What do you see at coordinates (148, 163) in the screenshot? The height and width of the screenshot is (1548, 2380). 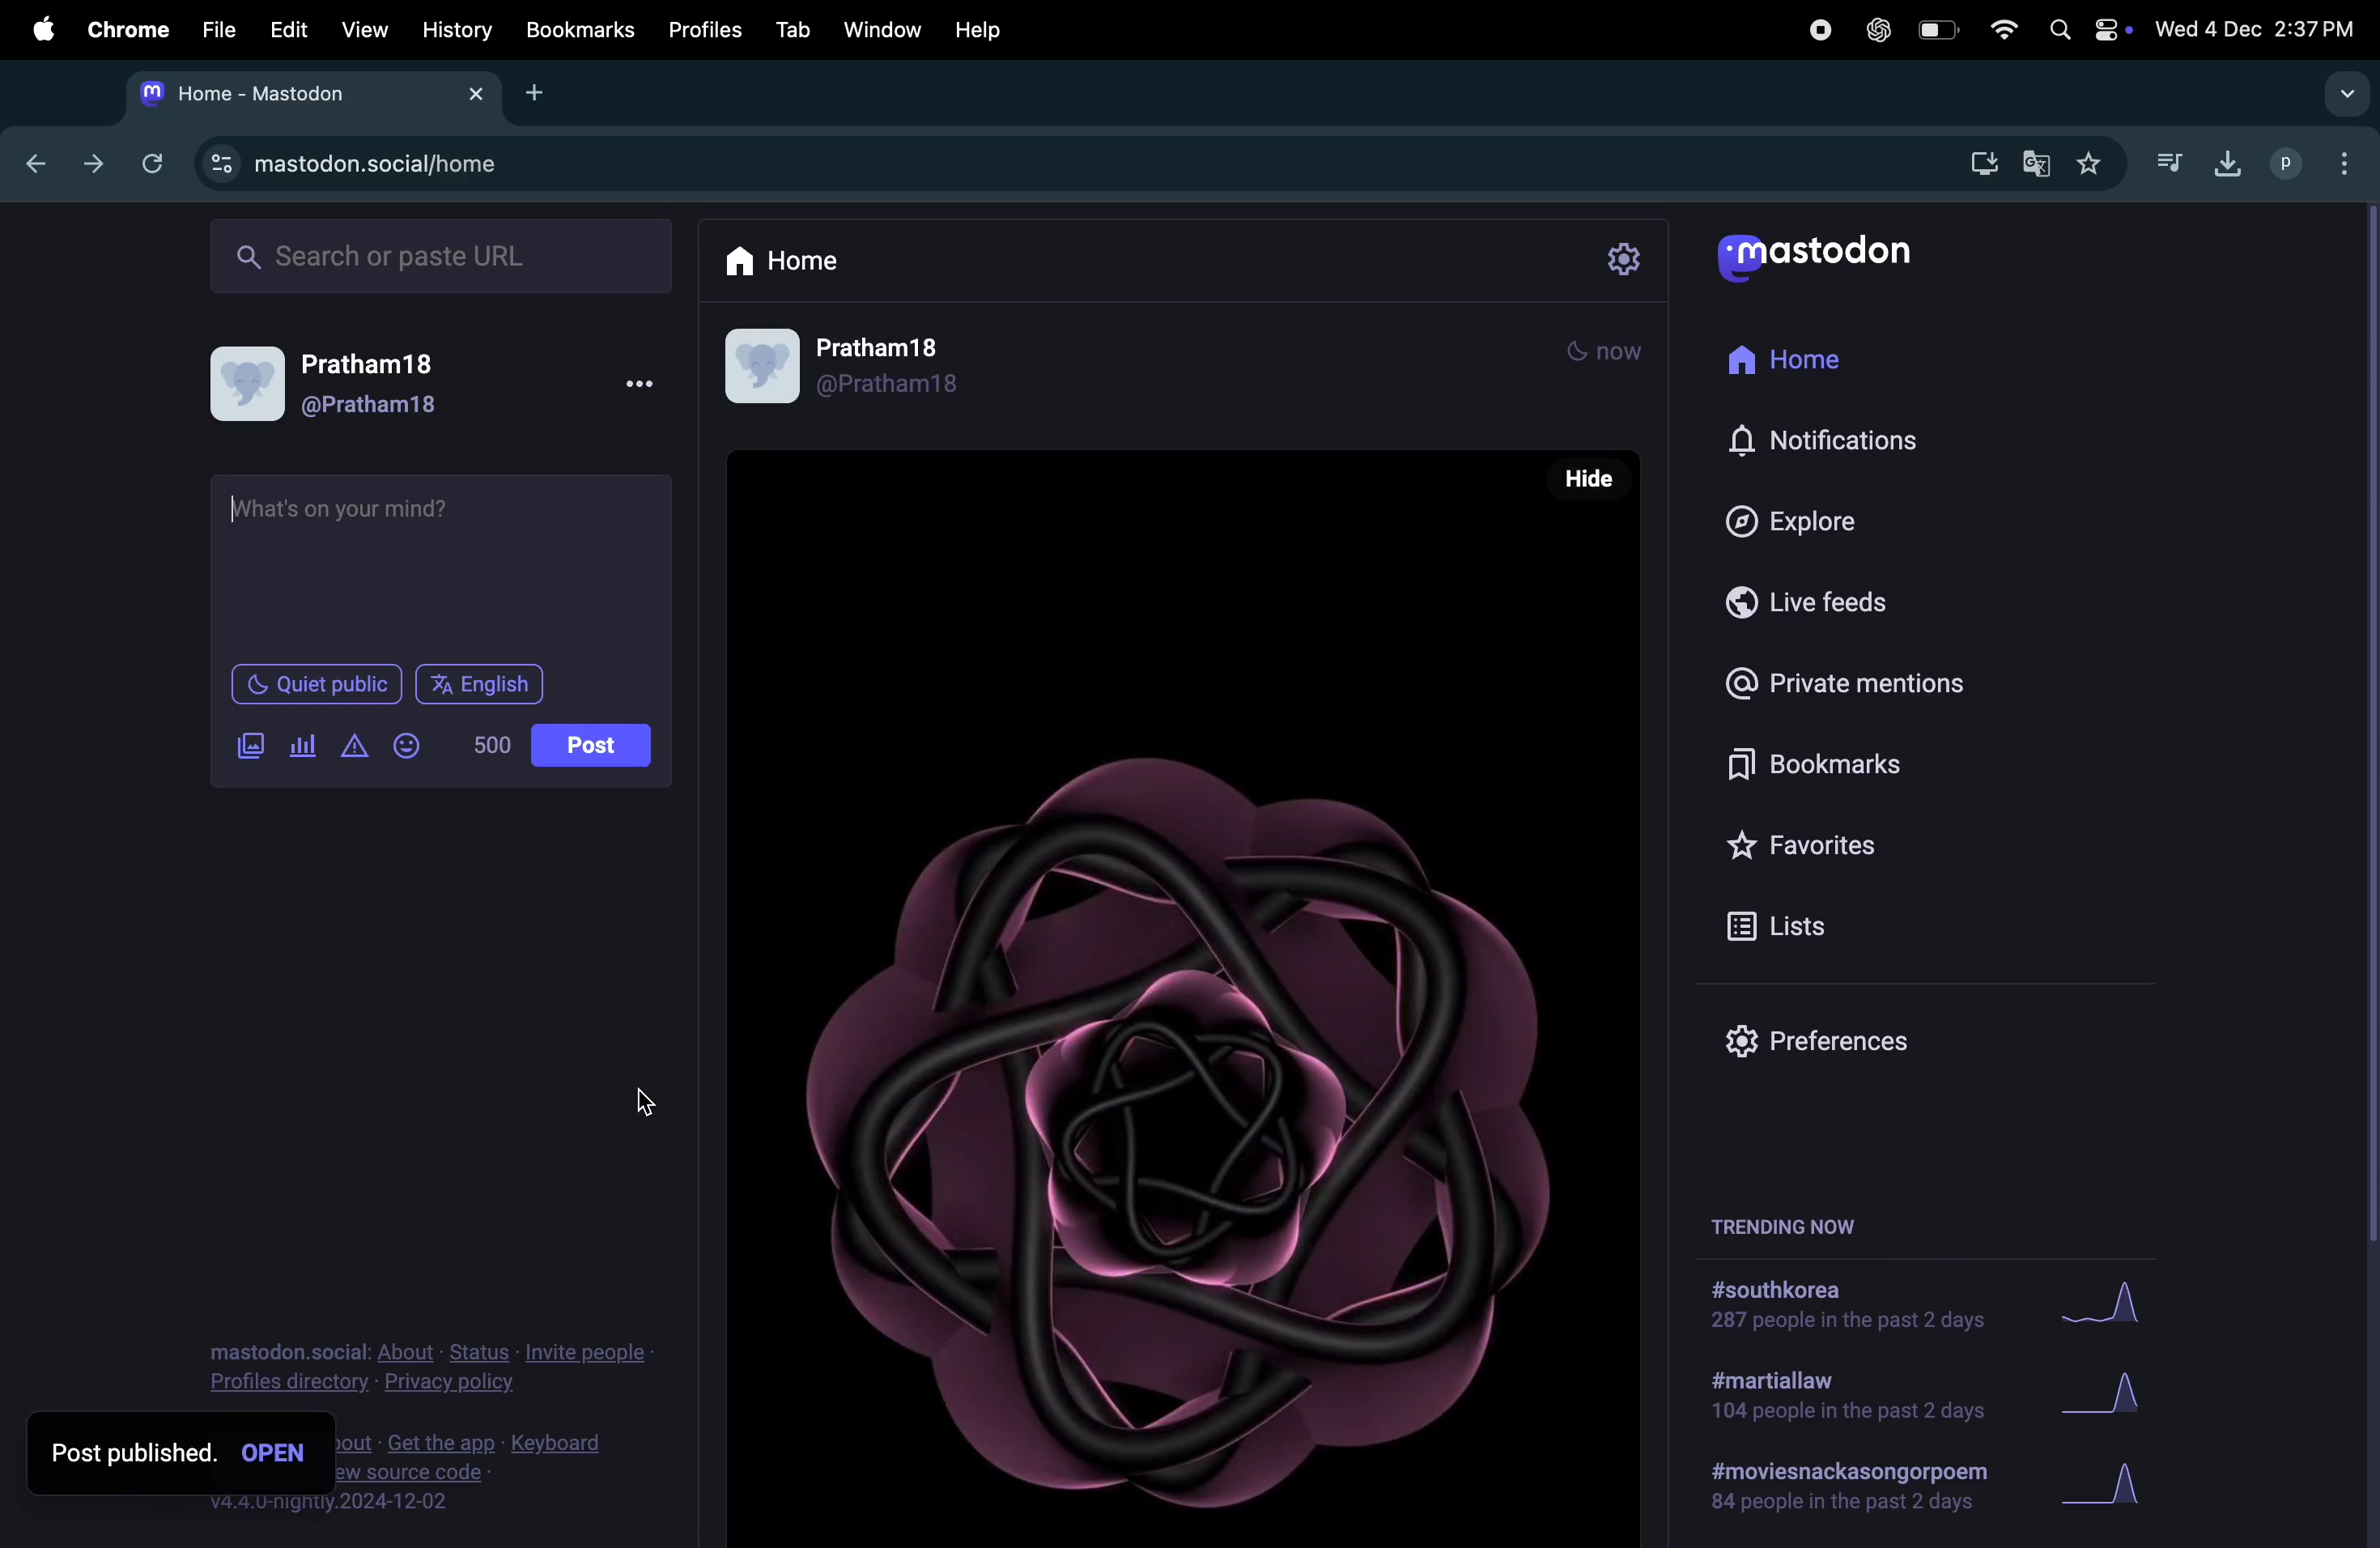 I see `refresh` at bounding box center [148, 163].